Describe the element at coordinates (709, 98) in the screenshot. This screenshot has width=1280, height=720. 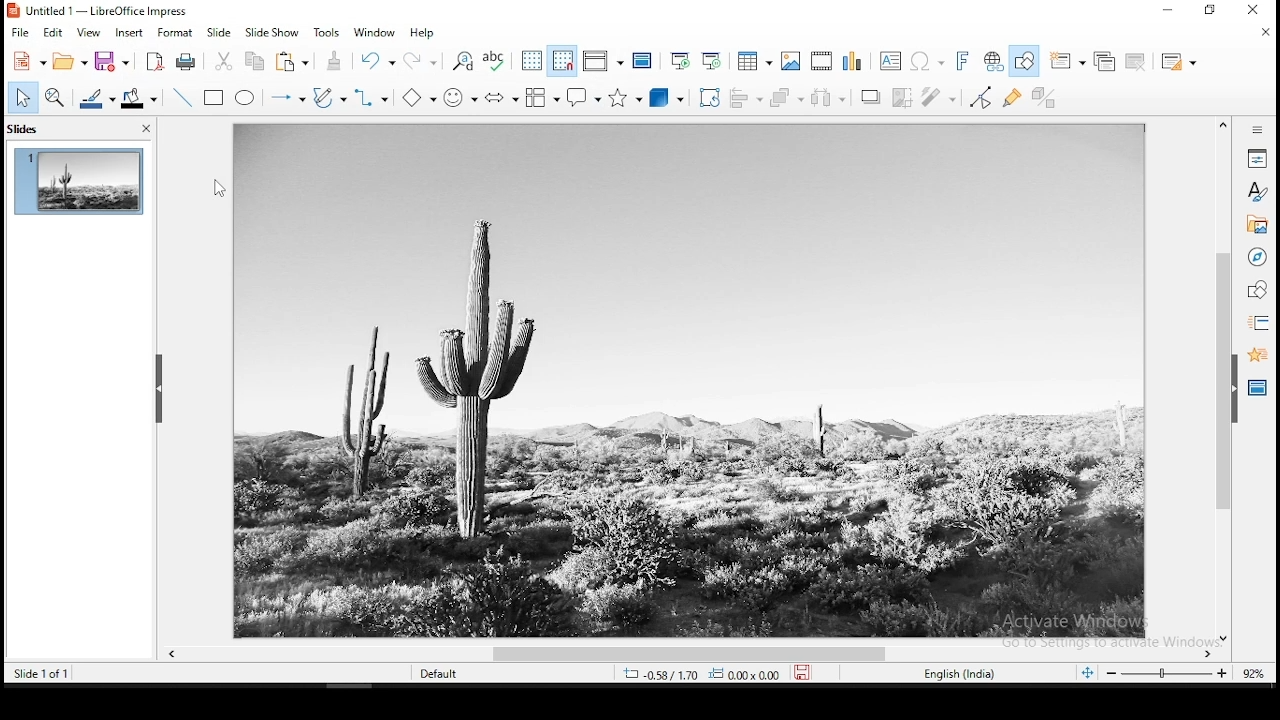
I see `crop tool` at that location.